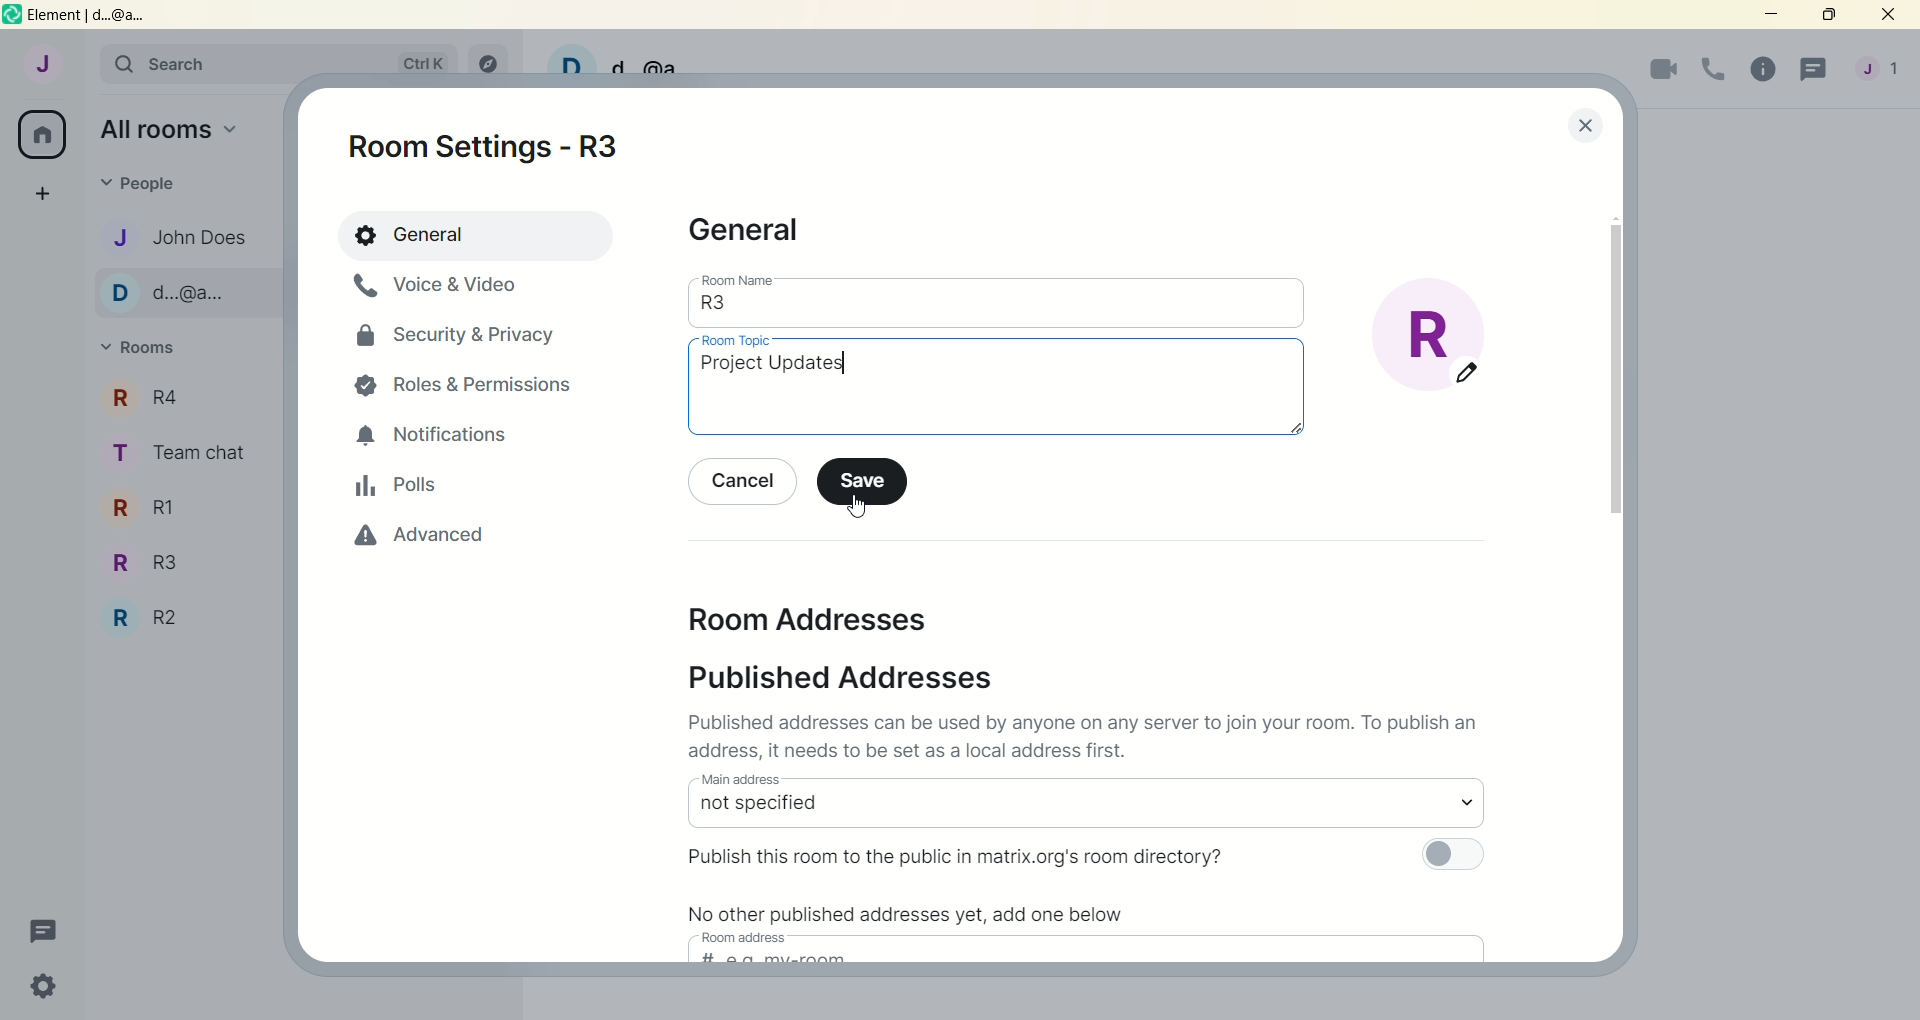 Image resolution: width=1920 pixels, height=1020 pixels. I want to click on polls, so click(397, 483).